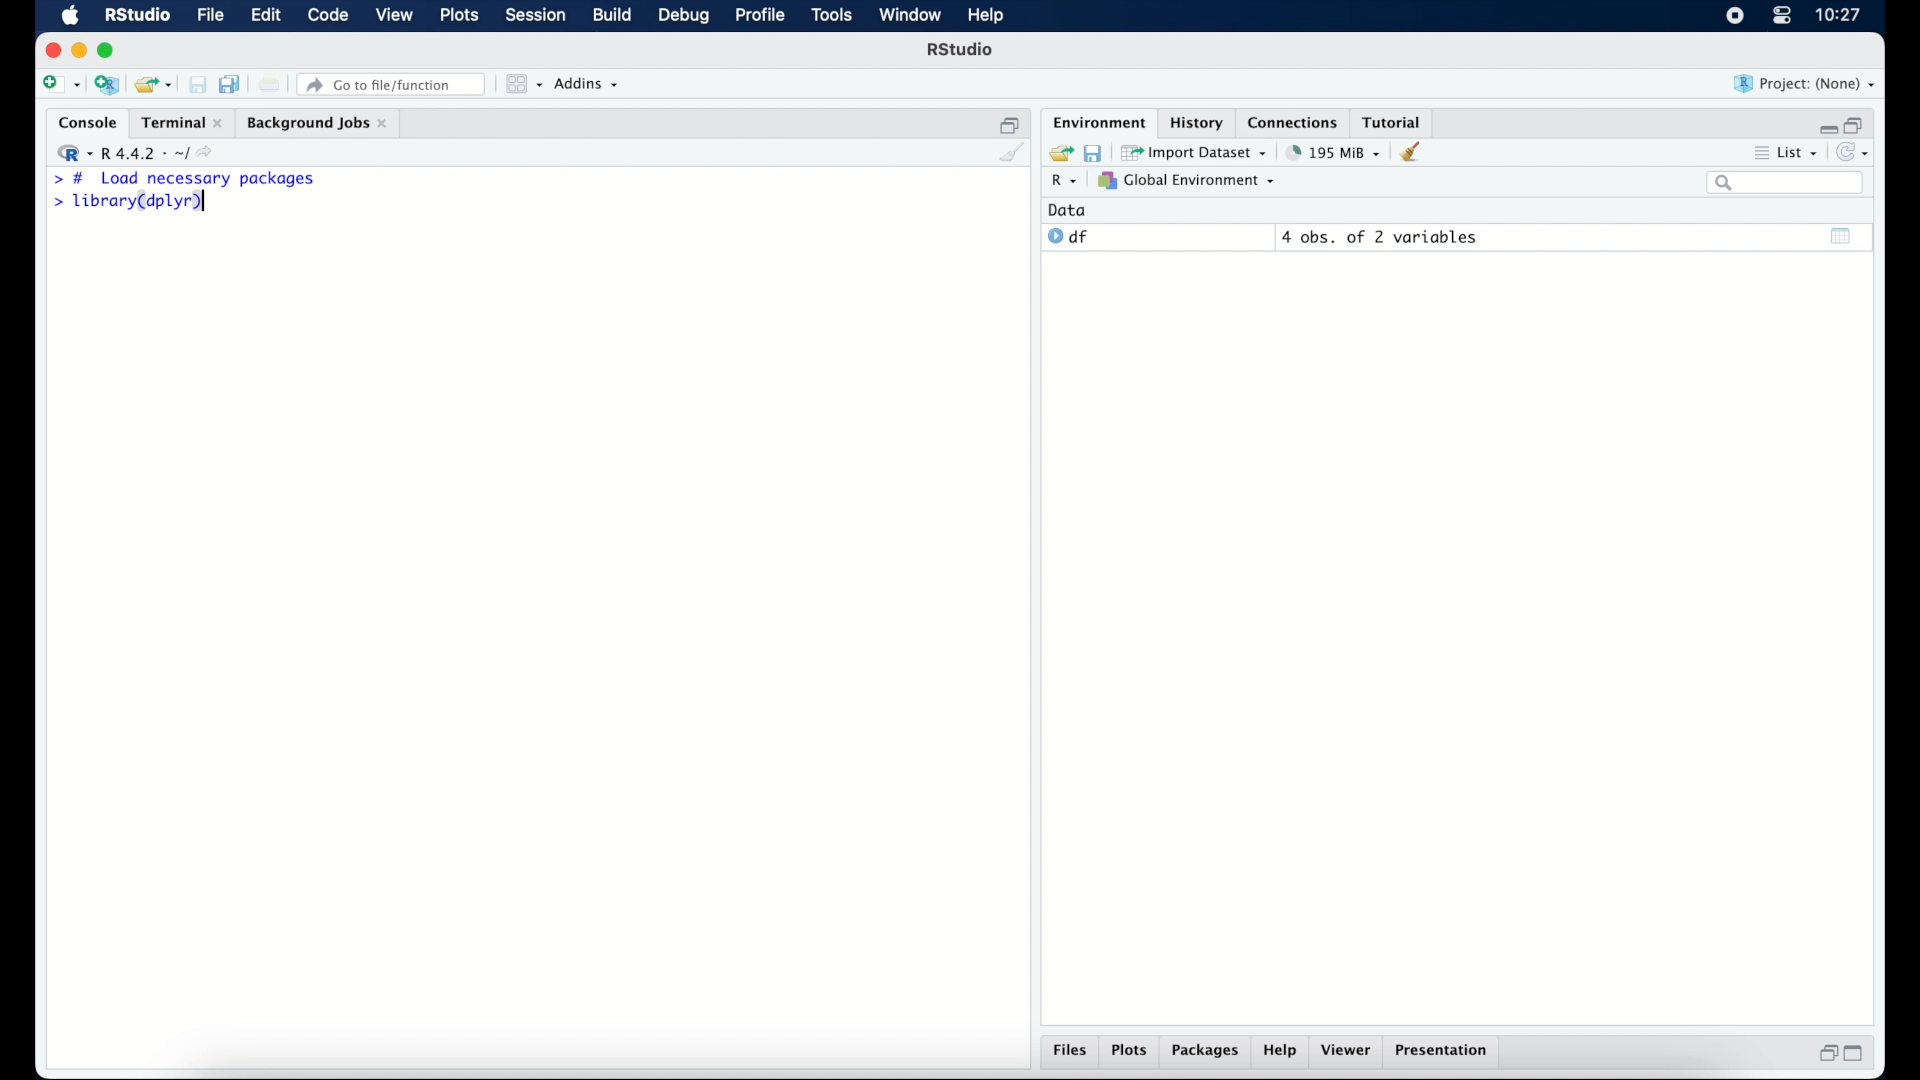  I want to click on global environment, so click(1187, 181).